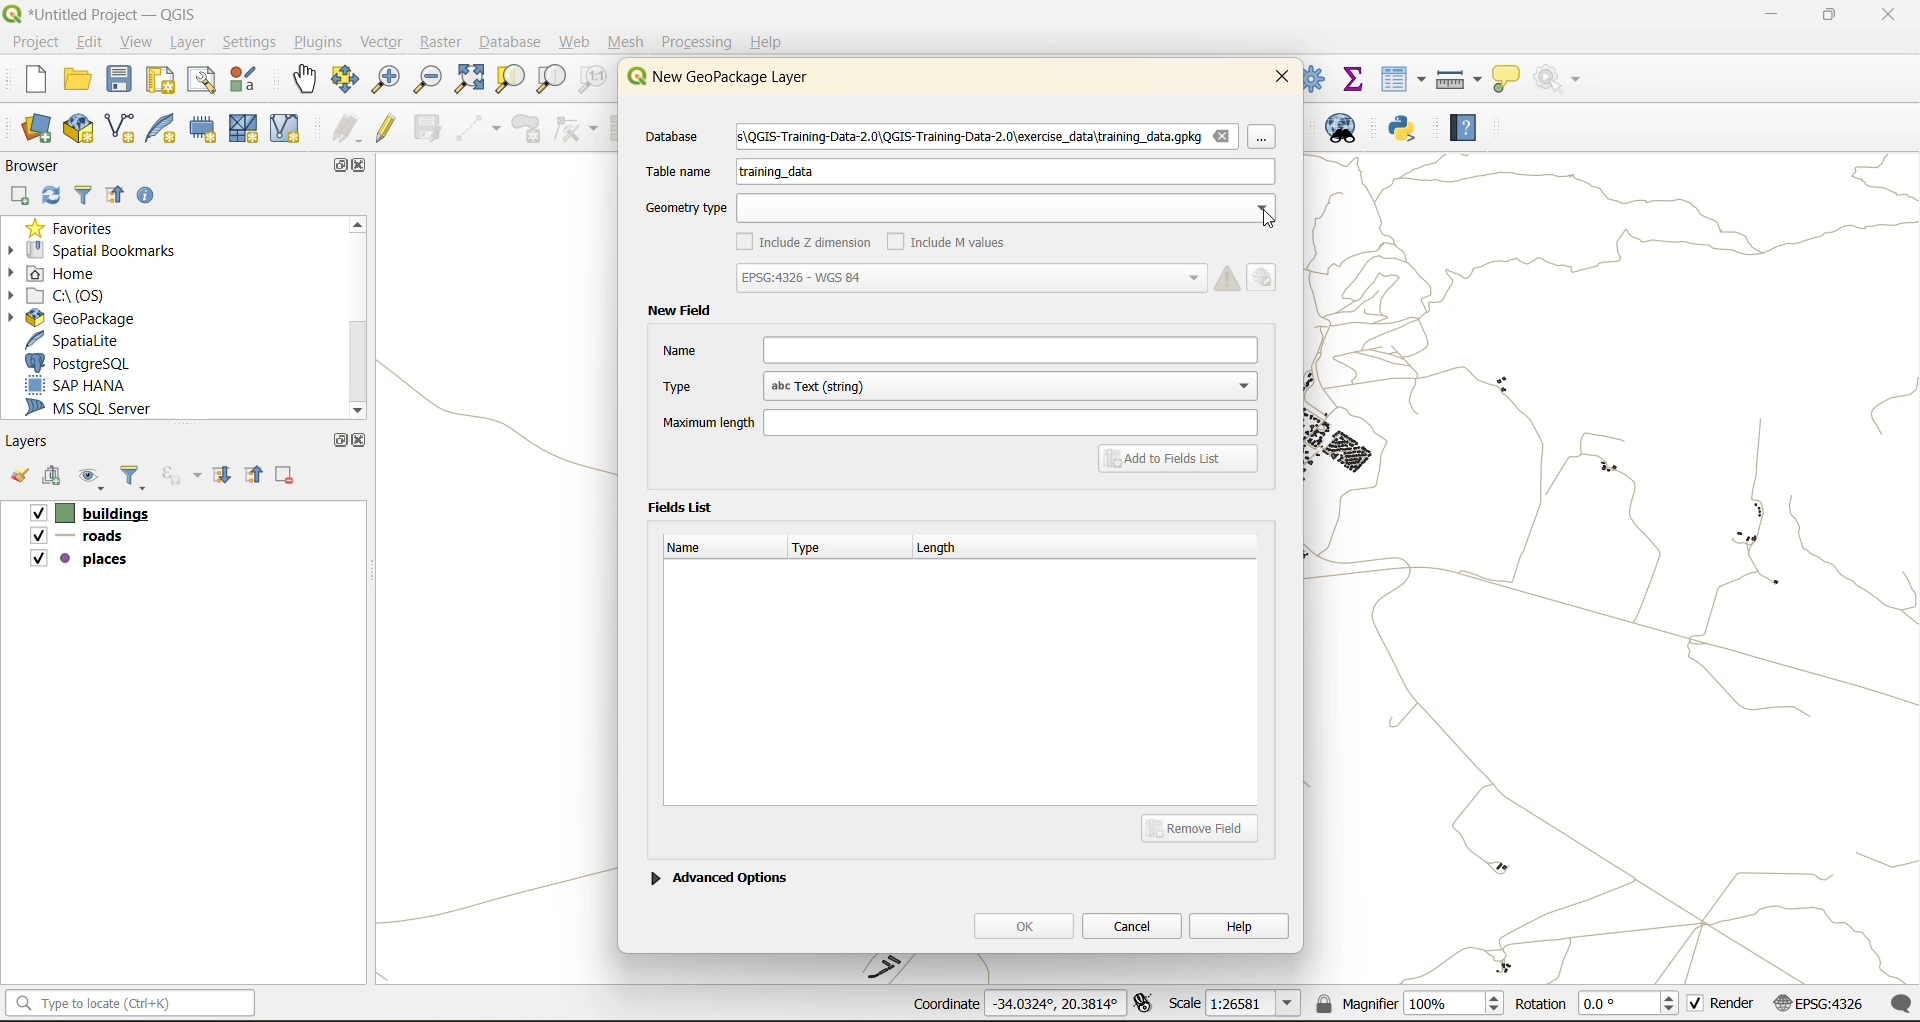  I want to click on collapse all, so click(257, 474).